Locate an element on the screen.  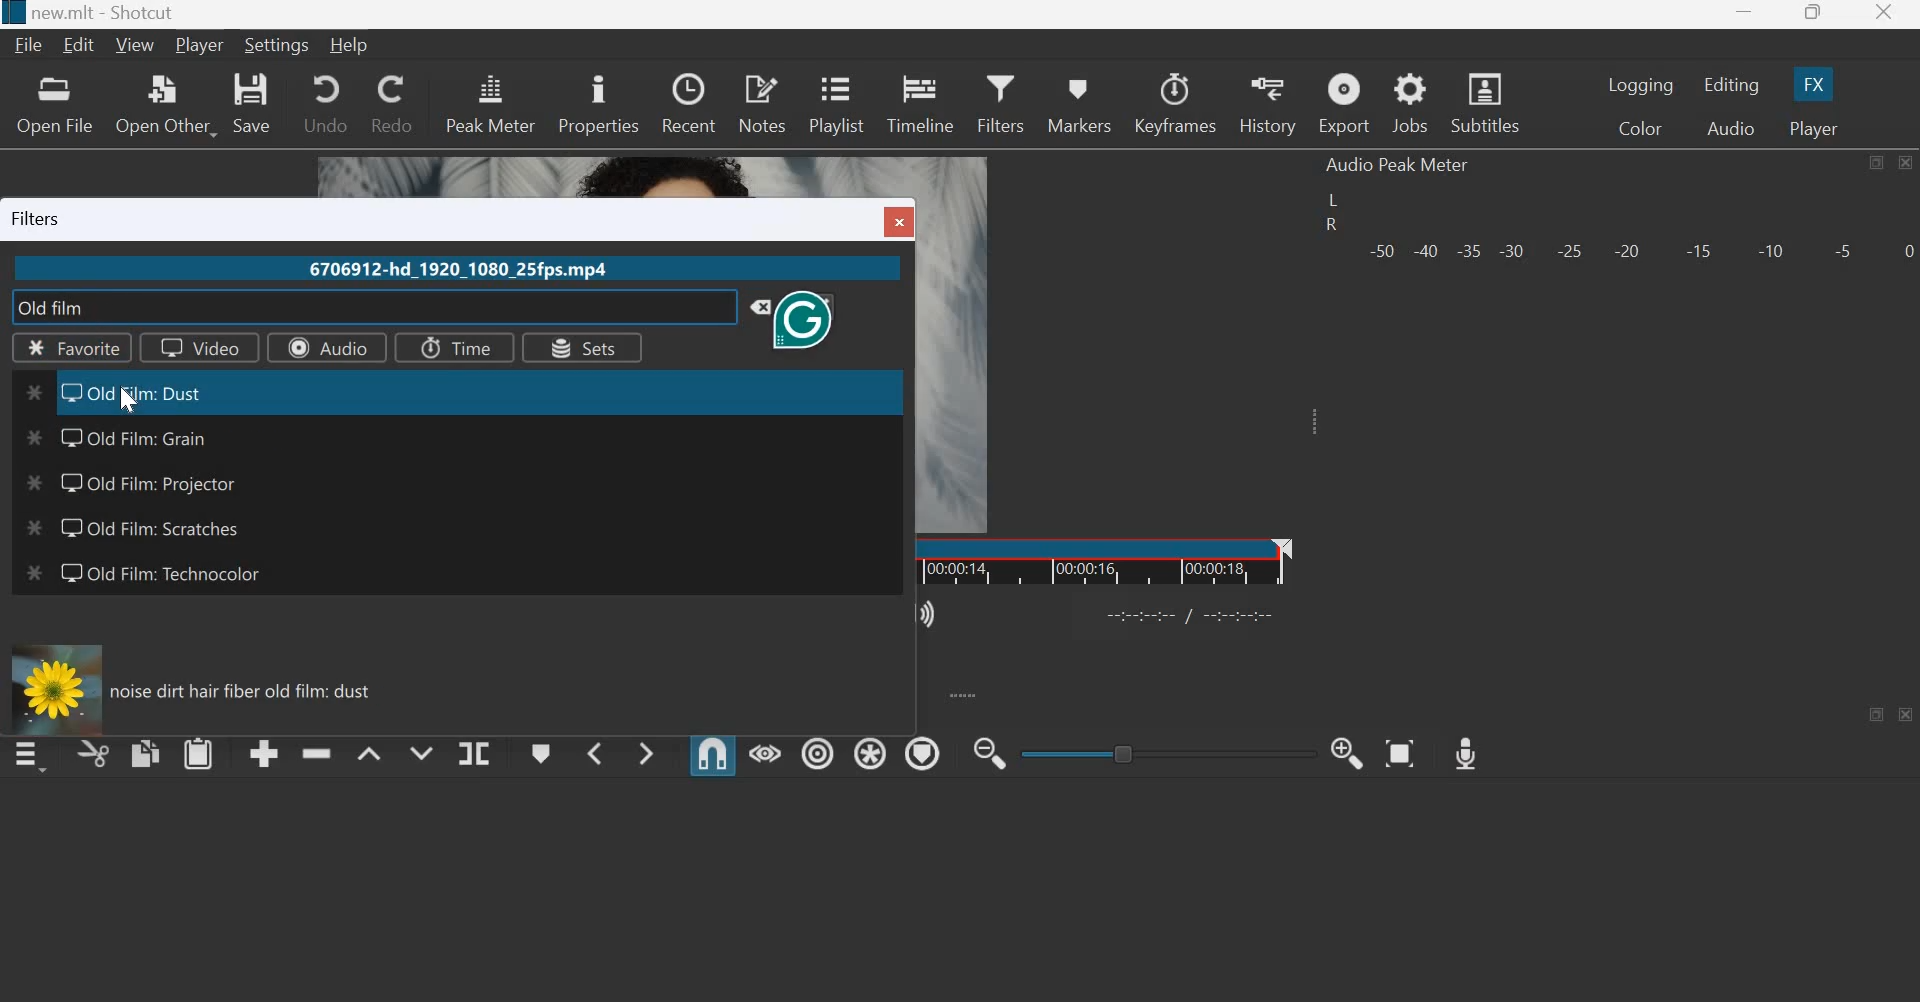
Old Film: Grain is located at coordinates (148, 441).